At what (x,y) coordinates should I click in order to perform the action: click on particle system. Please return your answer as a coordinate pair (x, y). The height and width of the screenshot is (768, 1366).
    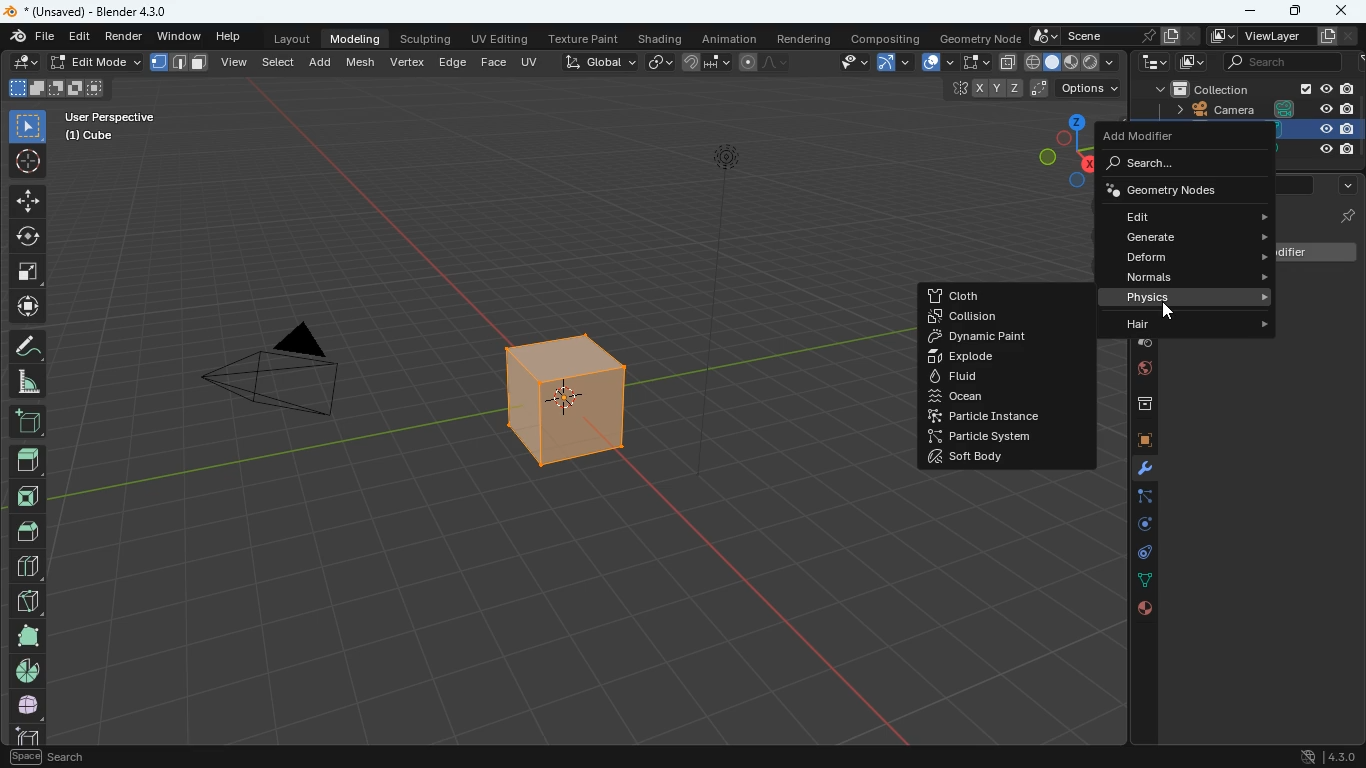
    Looking at the image, I should click on (983, 438).